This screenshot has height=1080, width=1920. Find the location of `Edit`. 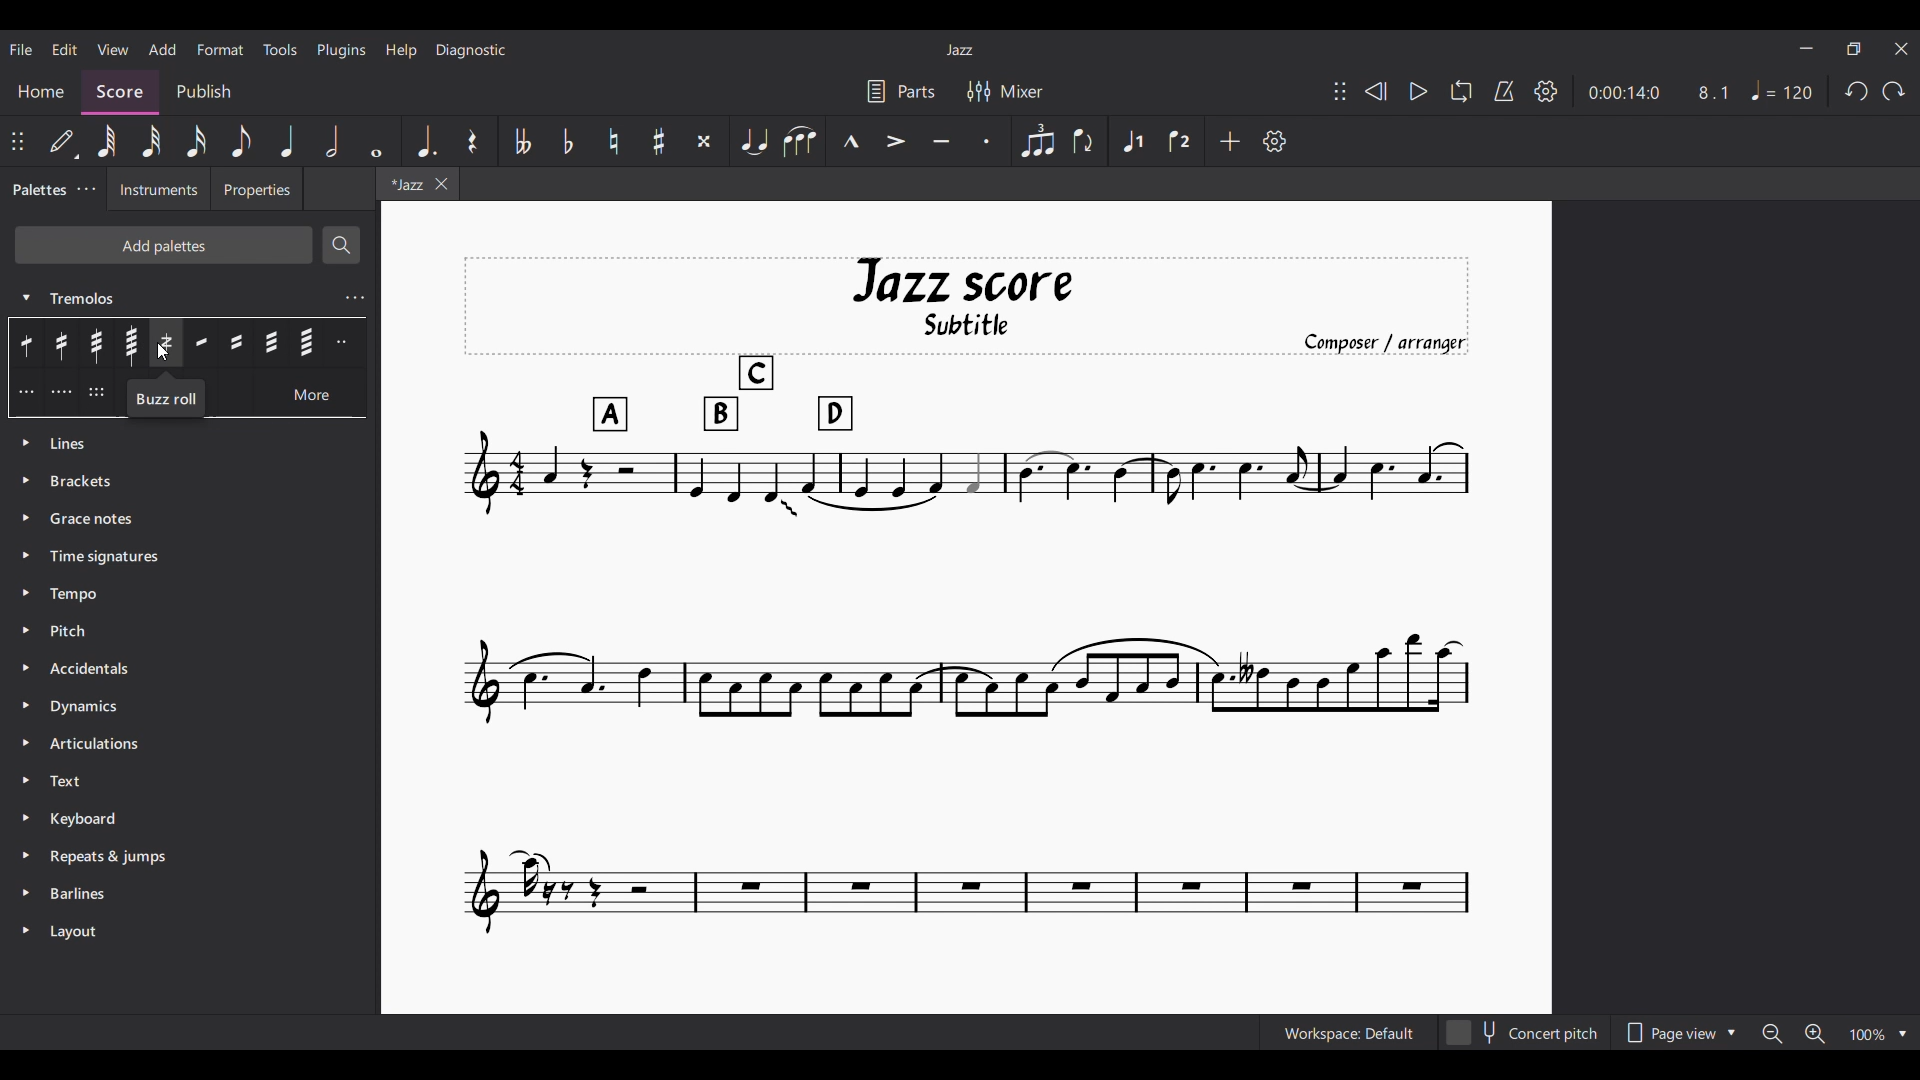

Edit is located at coordinates (64, 49).